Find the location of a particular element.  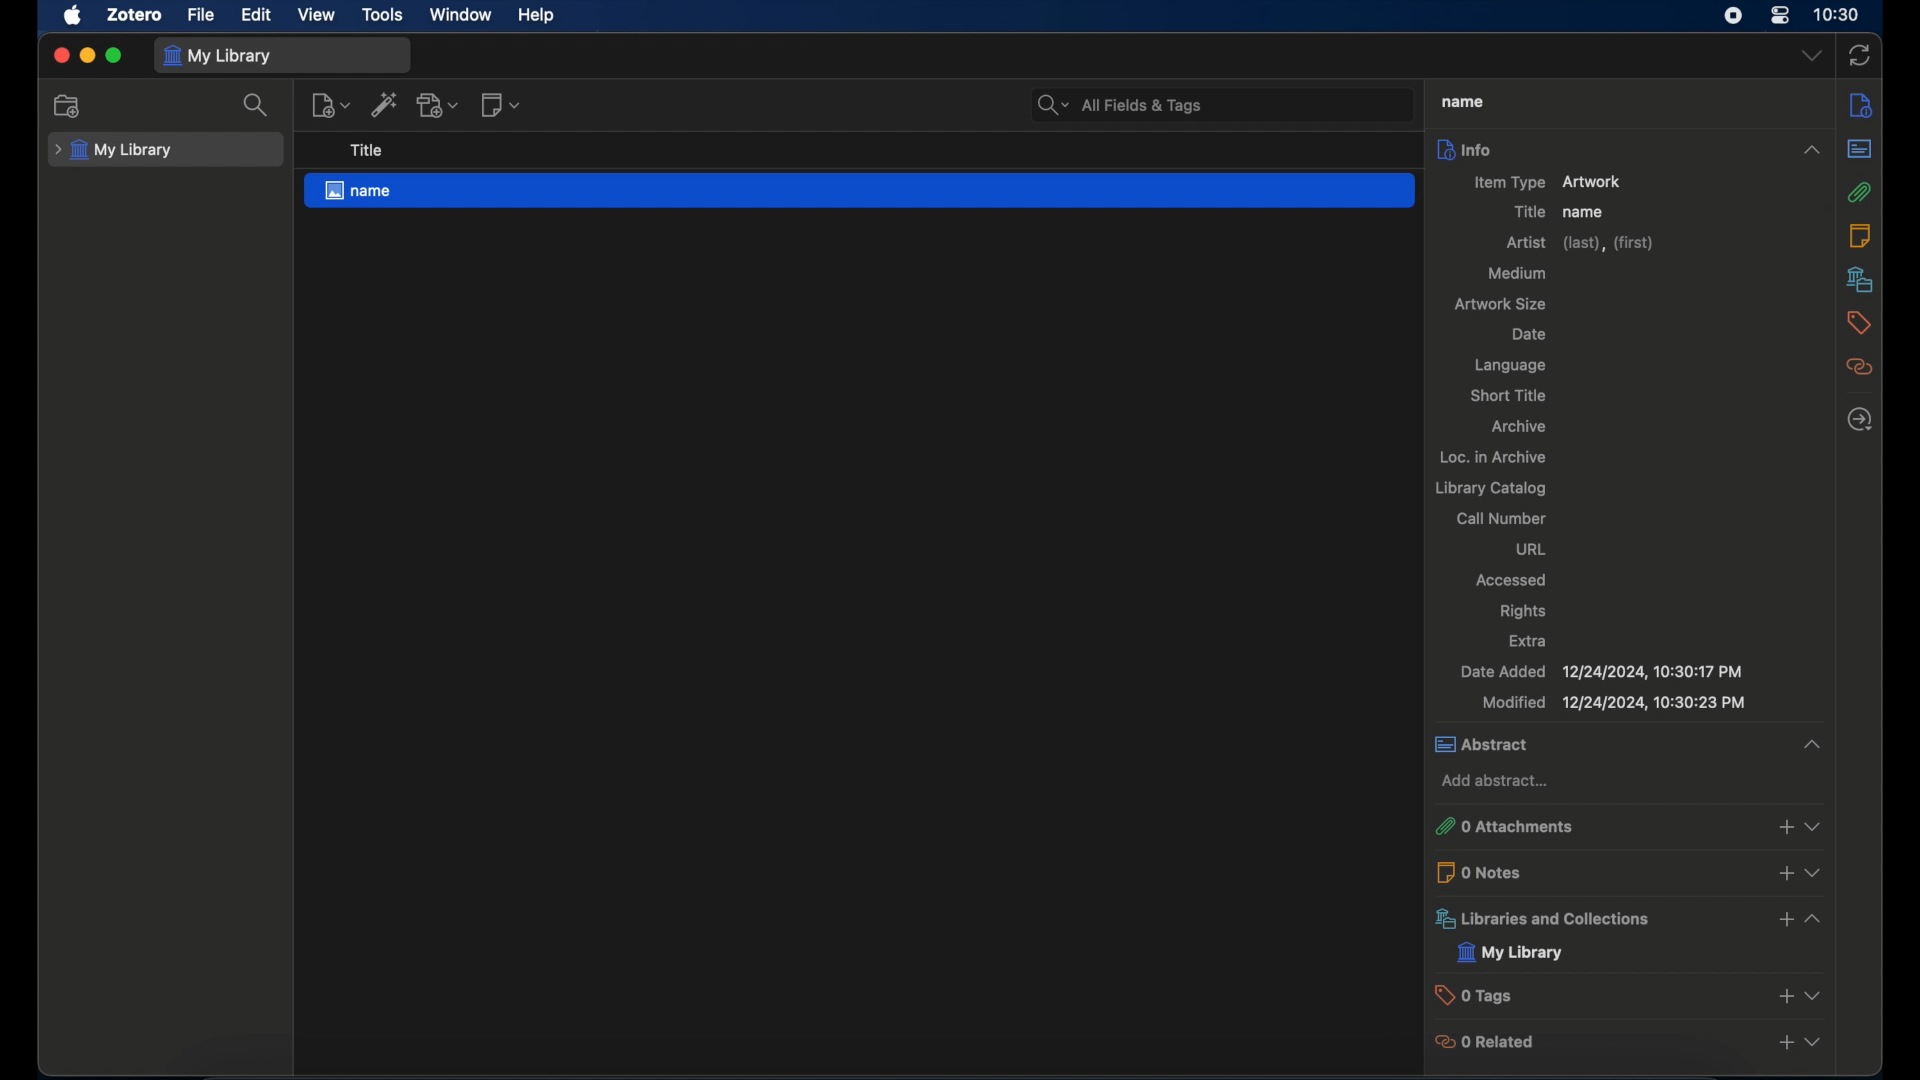

new notes is located at coordinates (500, 104).